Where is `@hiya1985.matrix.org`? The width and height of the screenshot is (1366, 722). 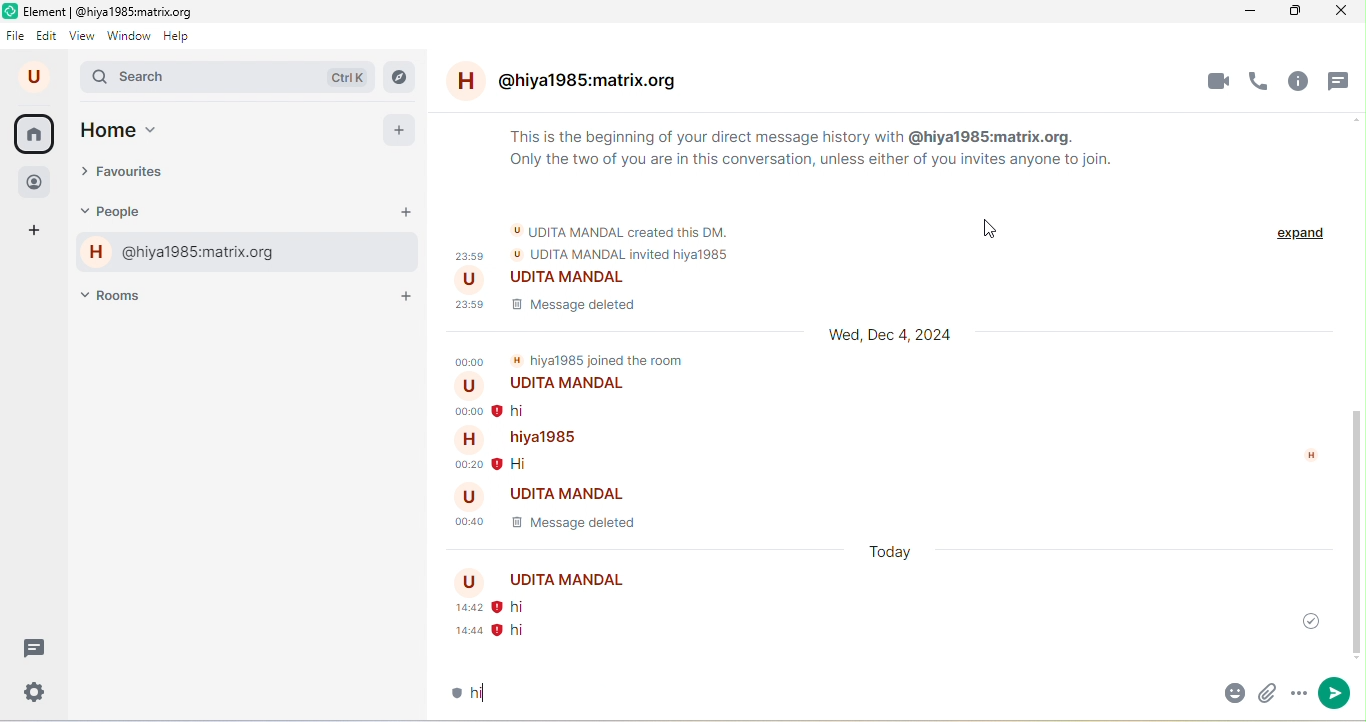
@hiya1985.matrix.org is located at coordinates (575, 84).